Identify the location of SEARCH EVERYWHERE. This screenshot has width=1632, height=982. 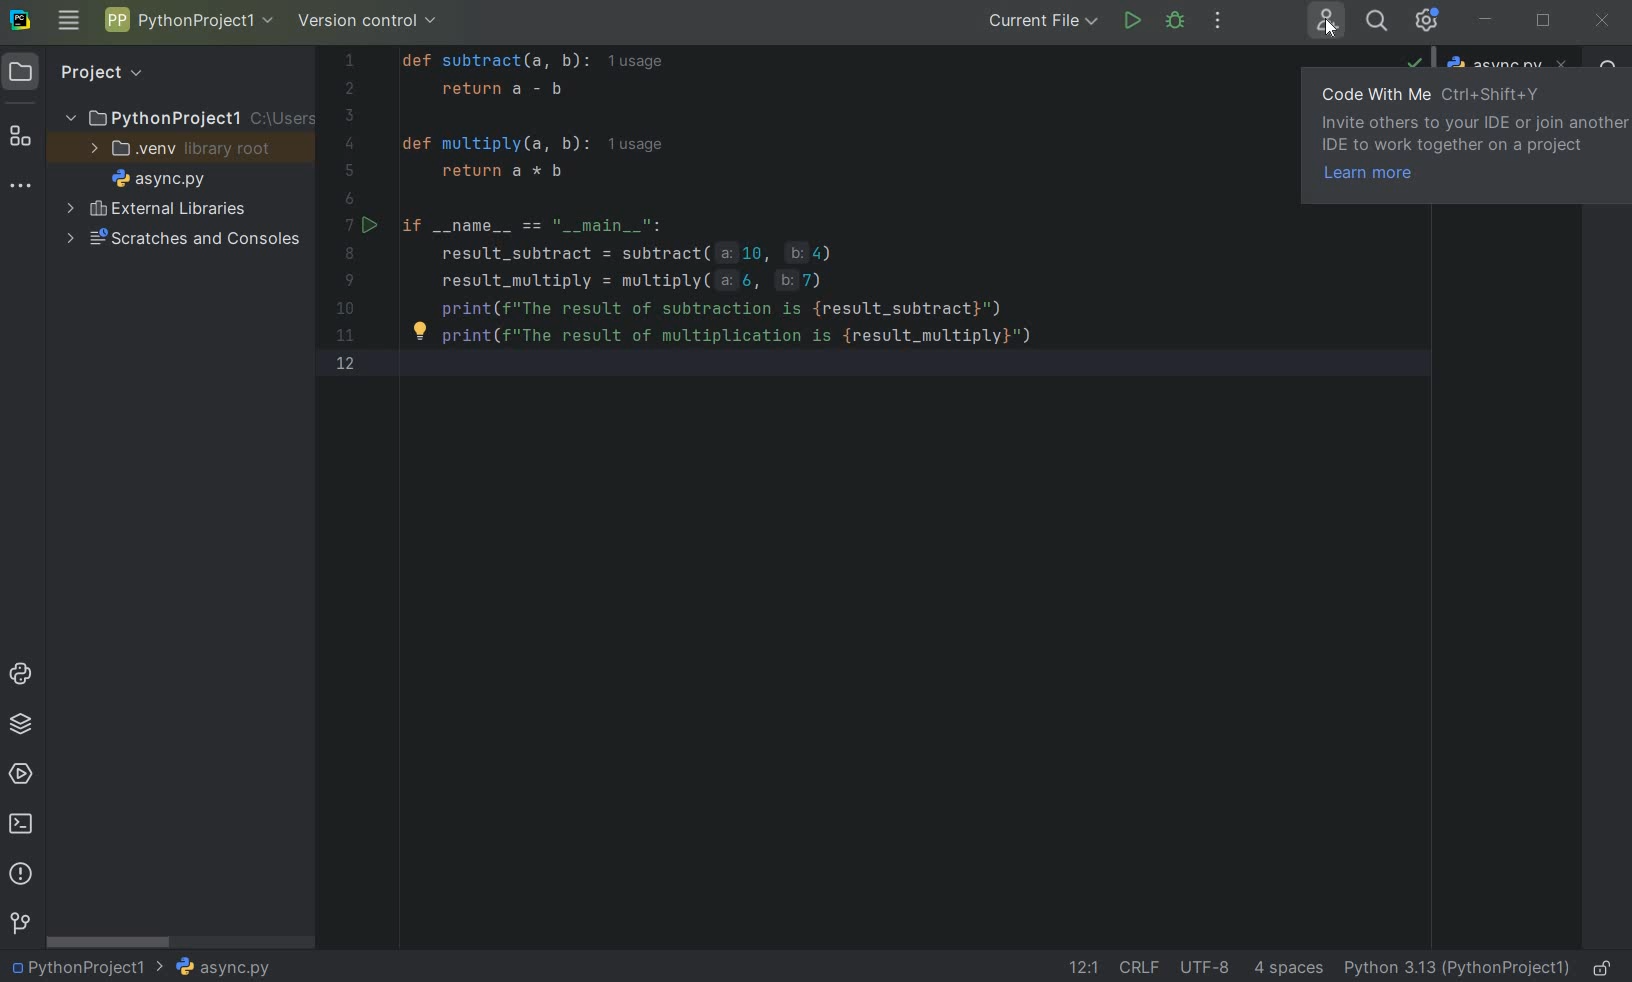
(1381, 21).